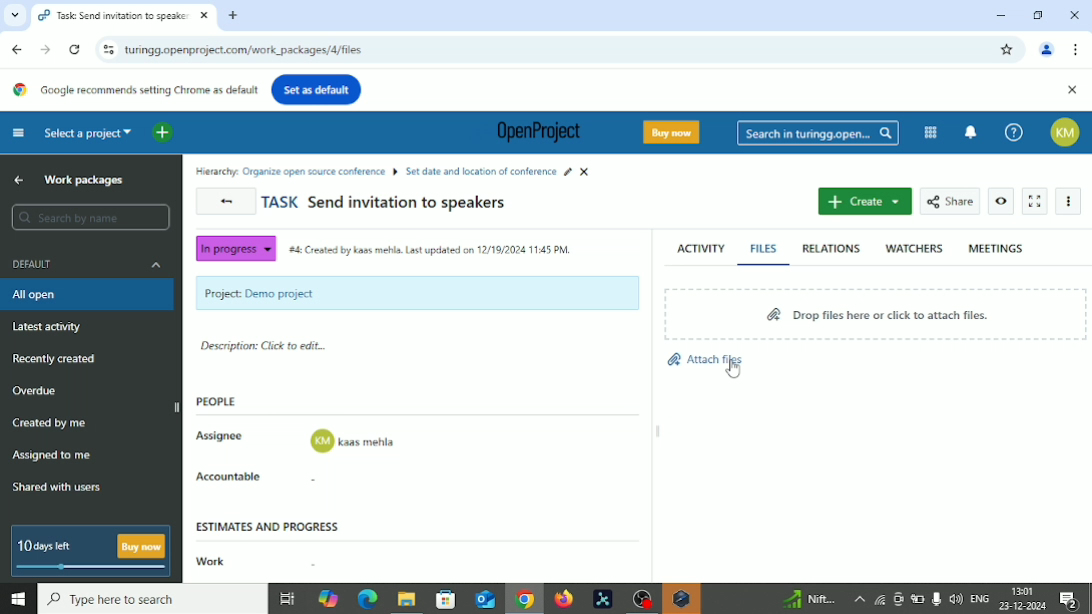  What do you see at coordinates (417, 293) in the screenshot?
I see `Project` at bounding box center [417, 293].